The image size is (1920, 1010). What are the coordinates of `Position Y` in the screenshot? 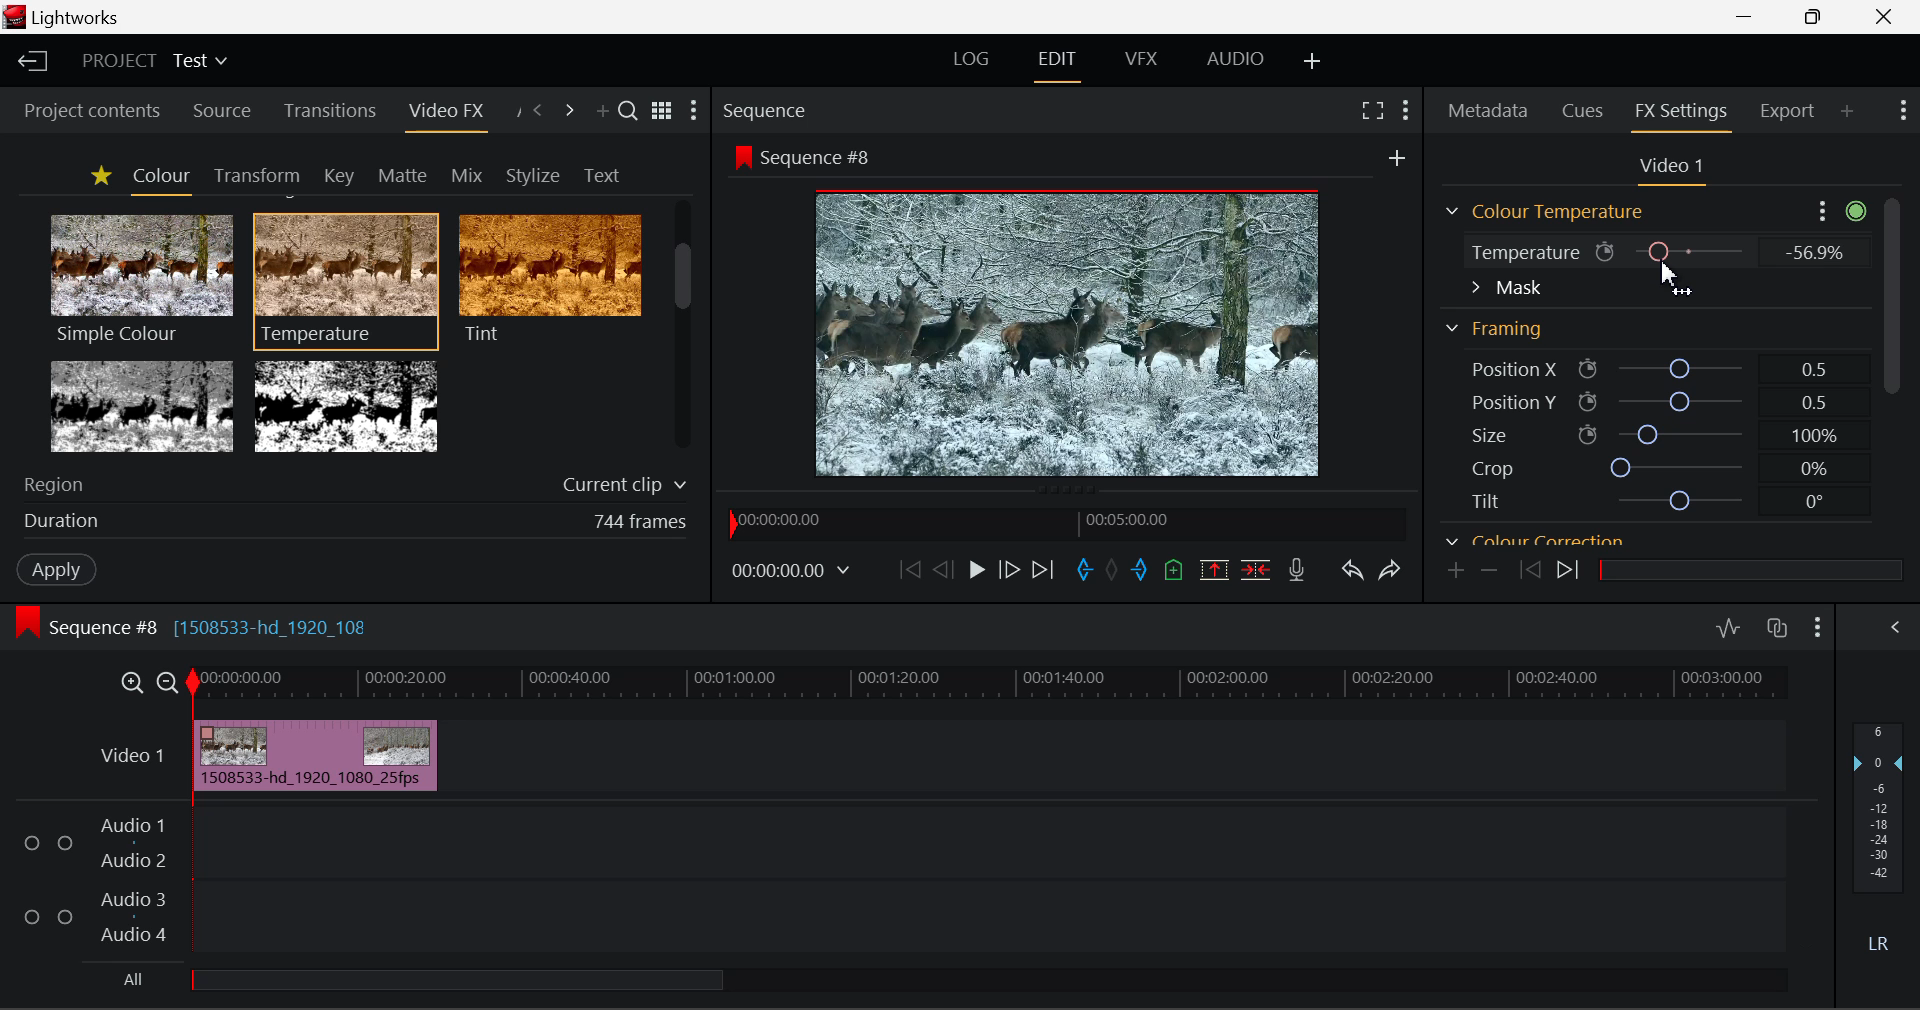 It's located at (1502, 402).